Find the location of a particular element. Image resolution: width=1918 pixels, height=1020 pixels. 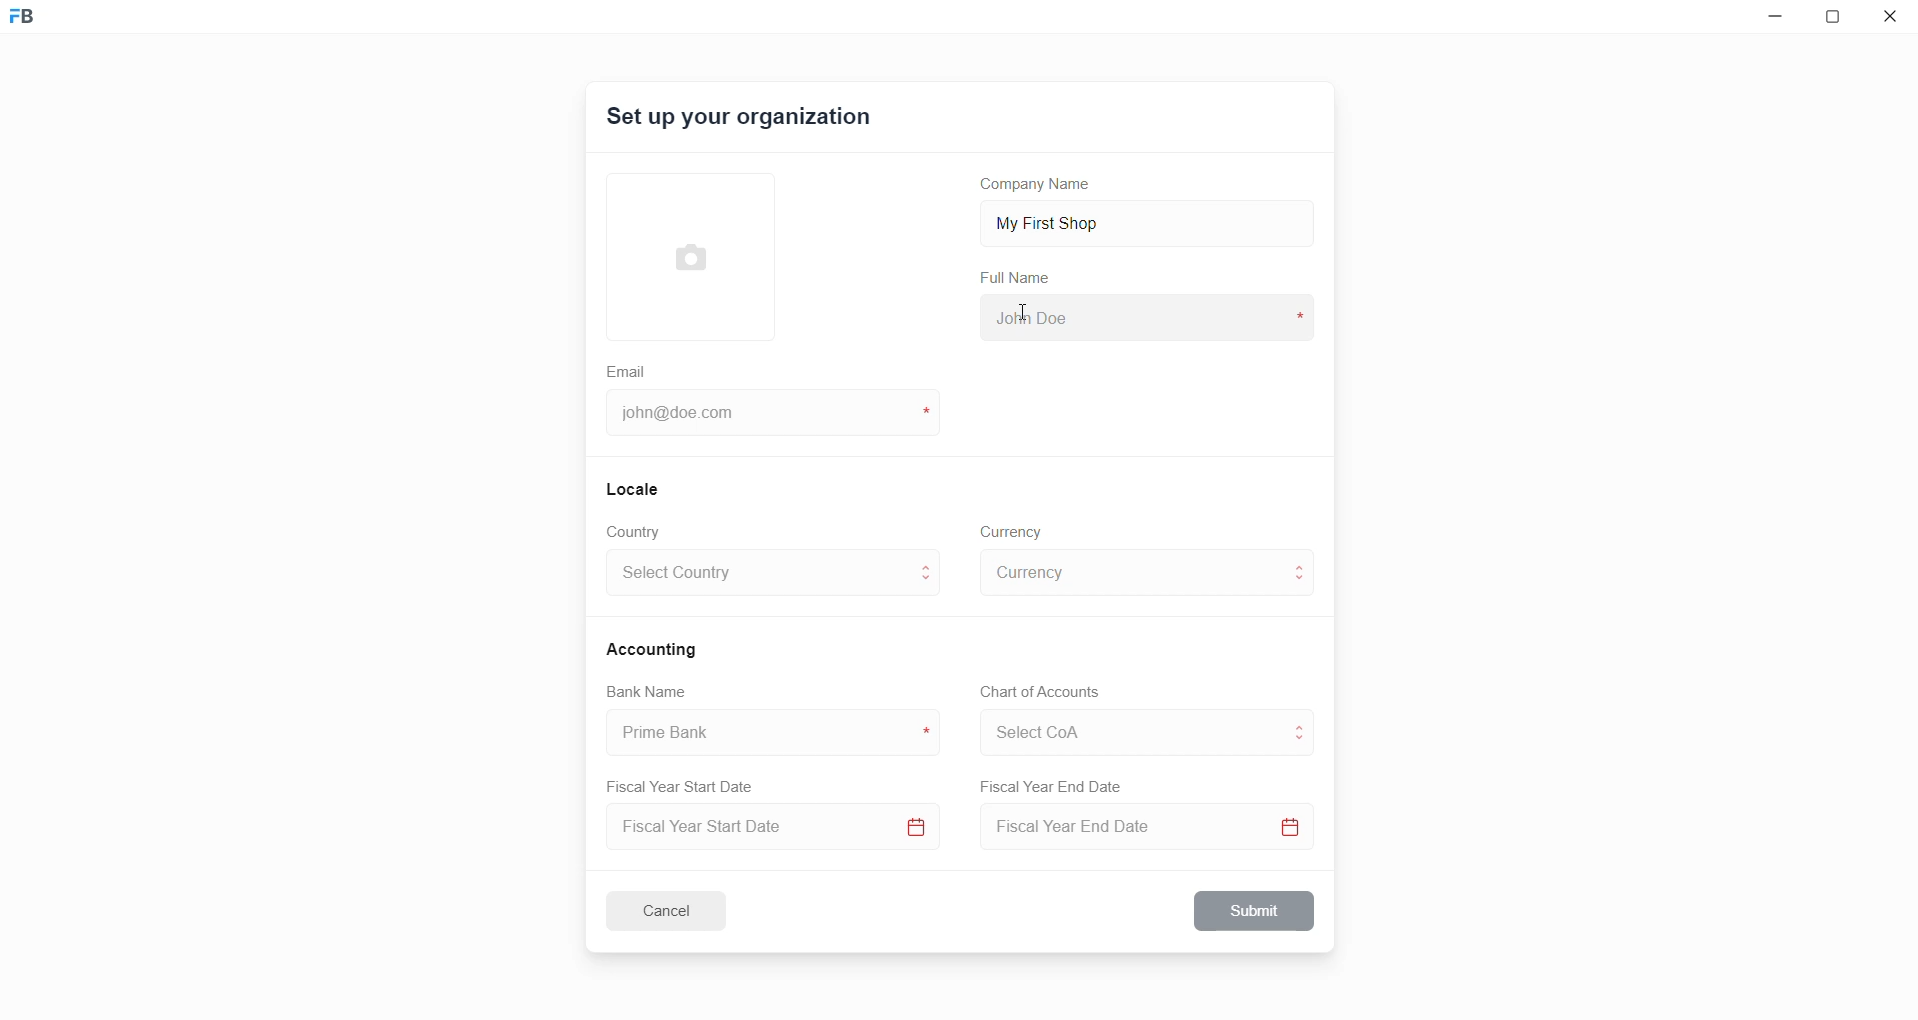

move to below country is located at coordinates (930, 585).